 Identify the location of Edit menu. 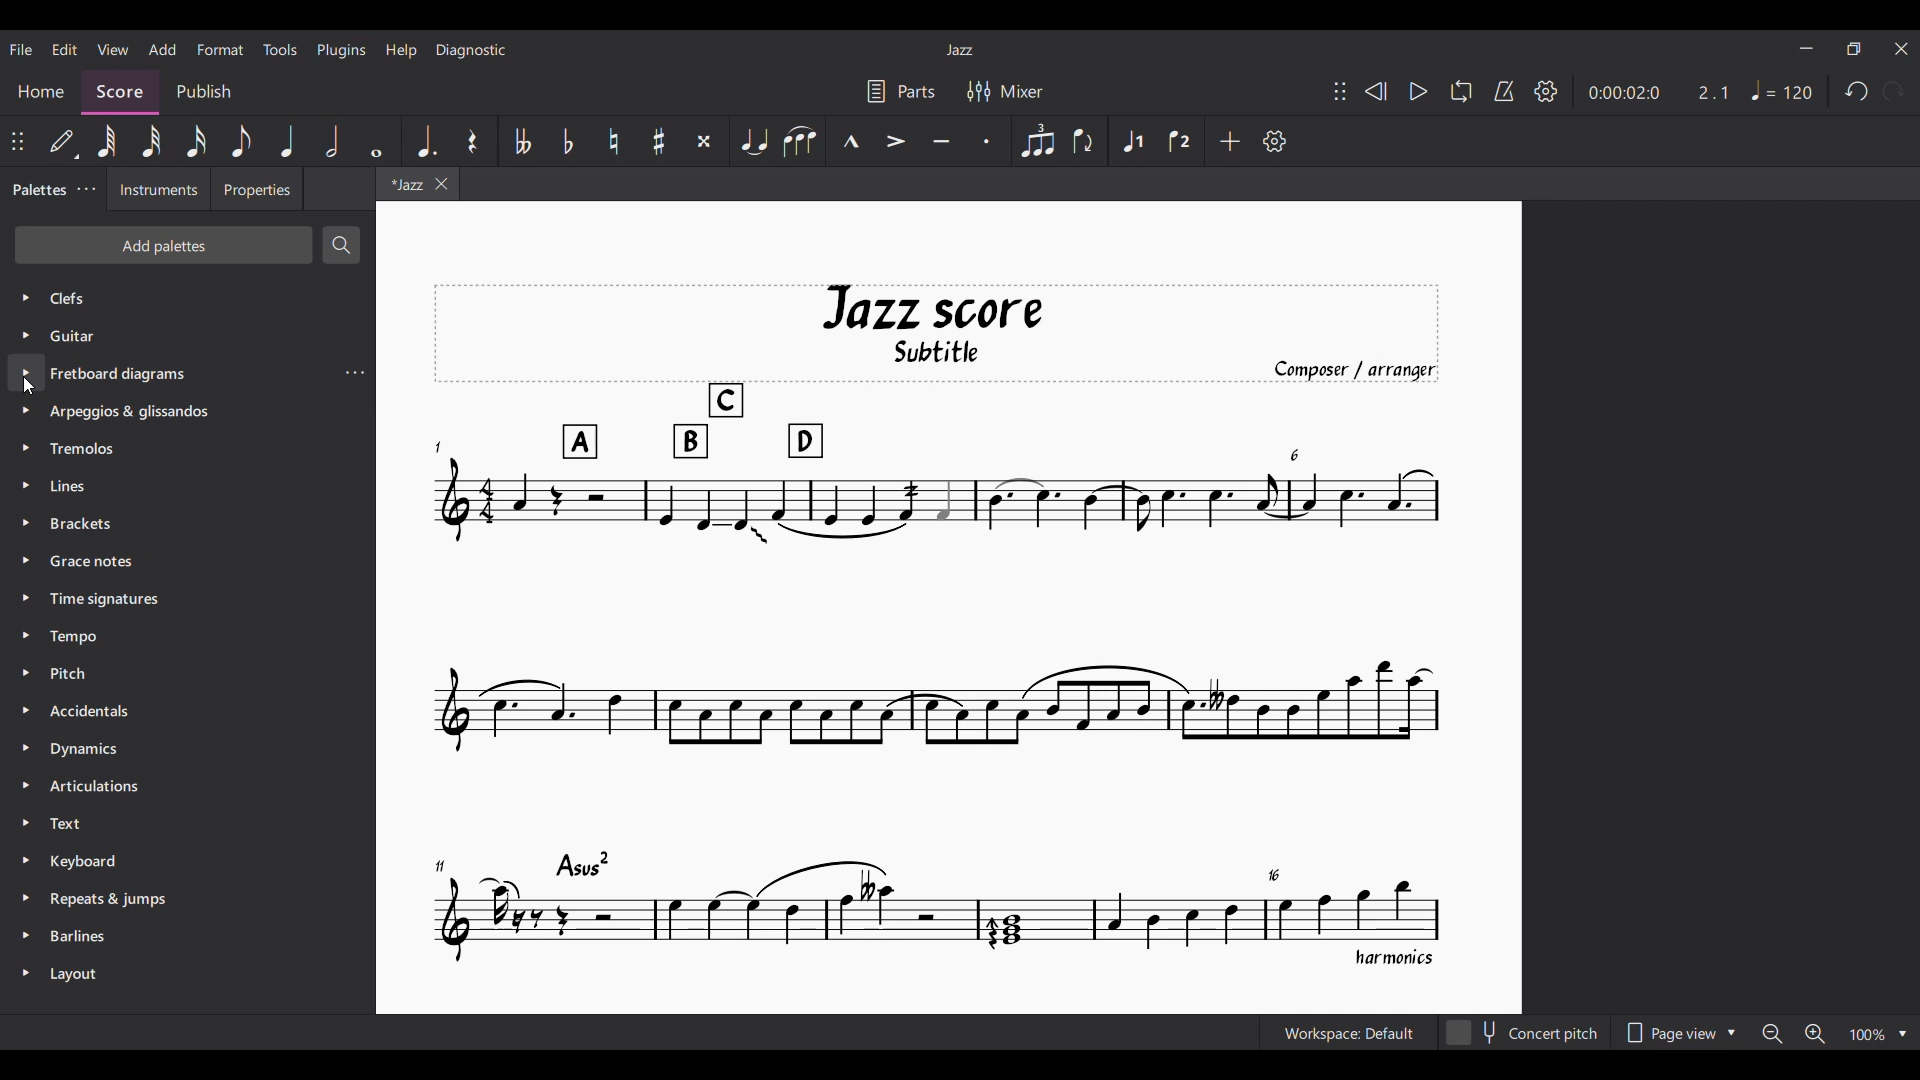
(65, 49).